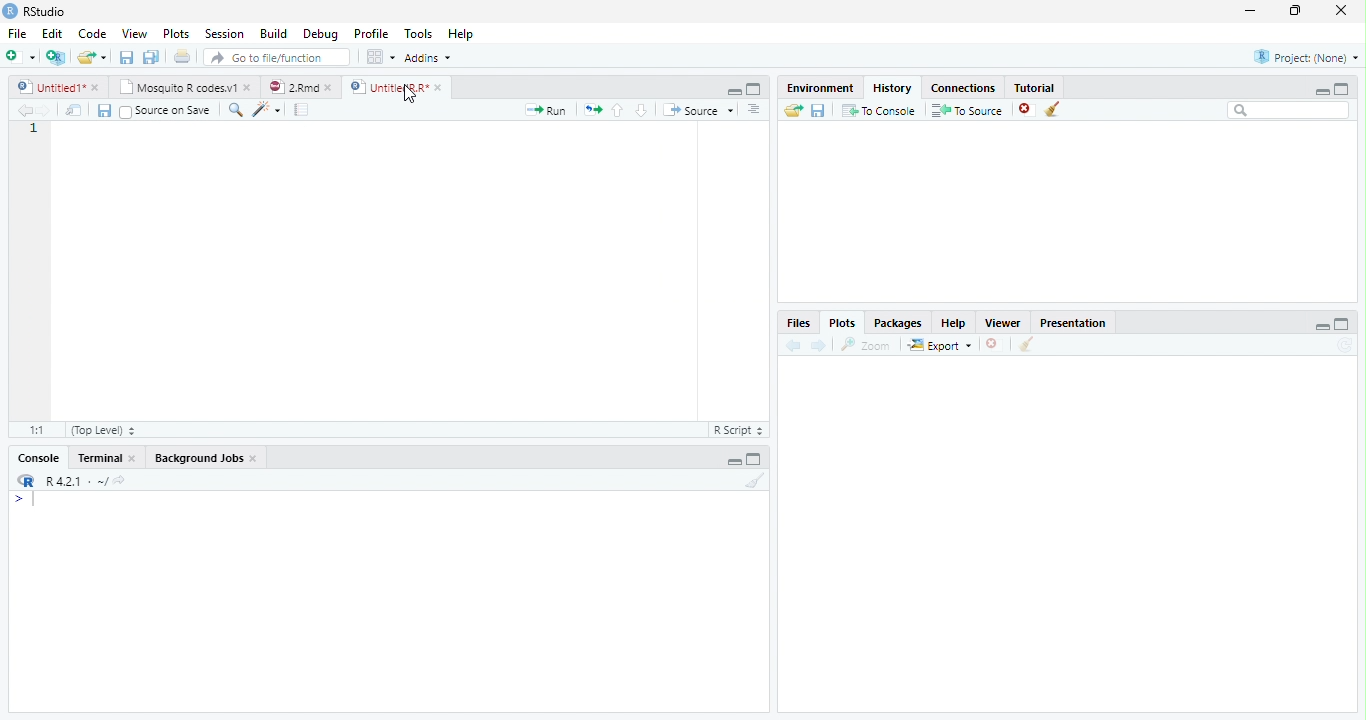  Describe the element at coordinates (175, 87) in the screenshot. I see `Mosquito R codes.v1` at that location.